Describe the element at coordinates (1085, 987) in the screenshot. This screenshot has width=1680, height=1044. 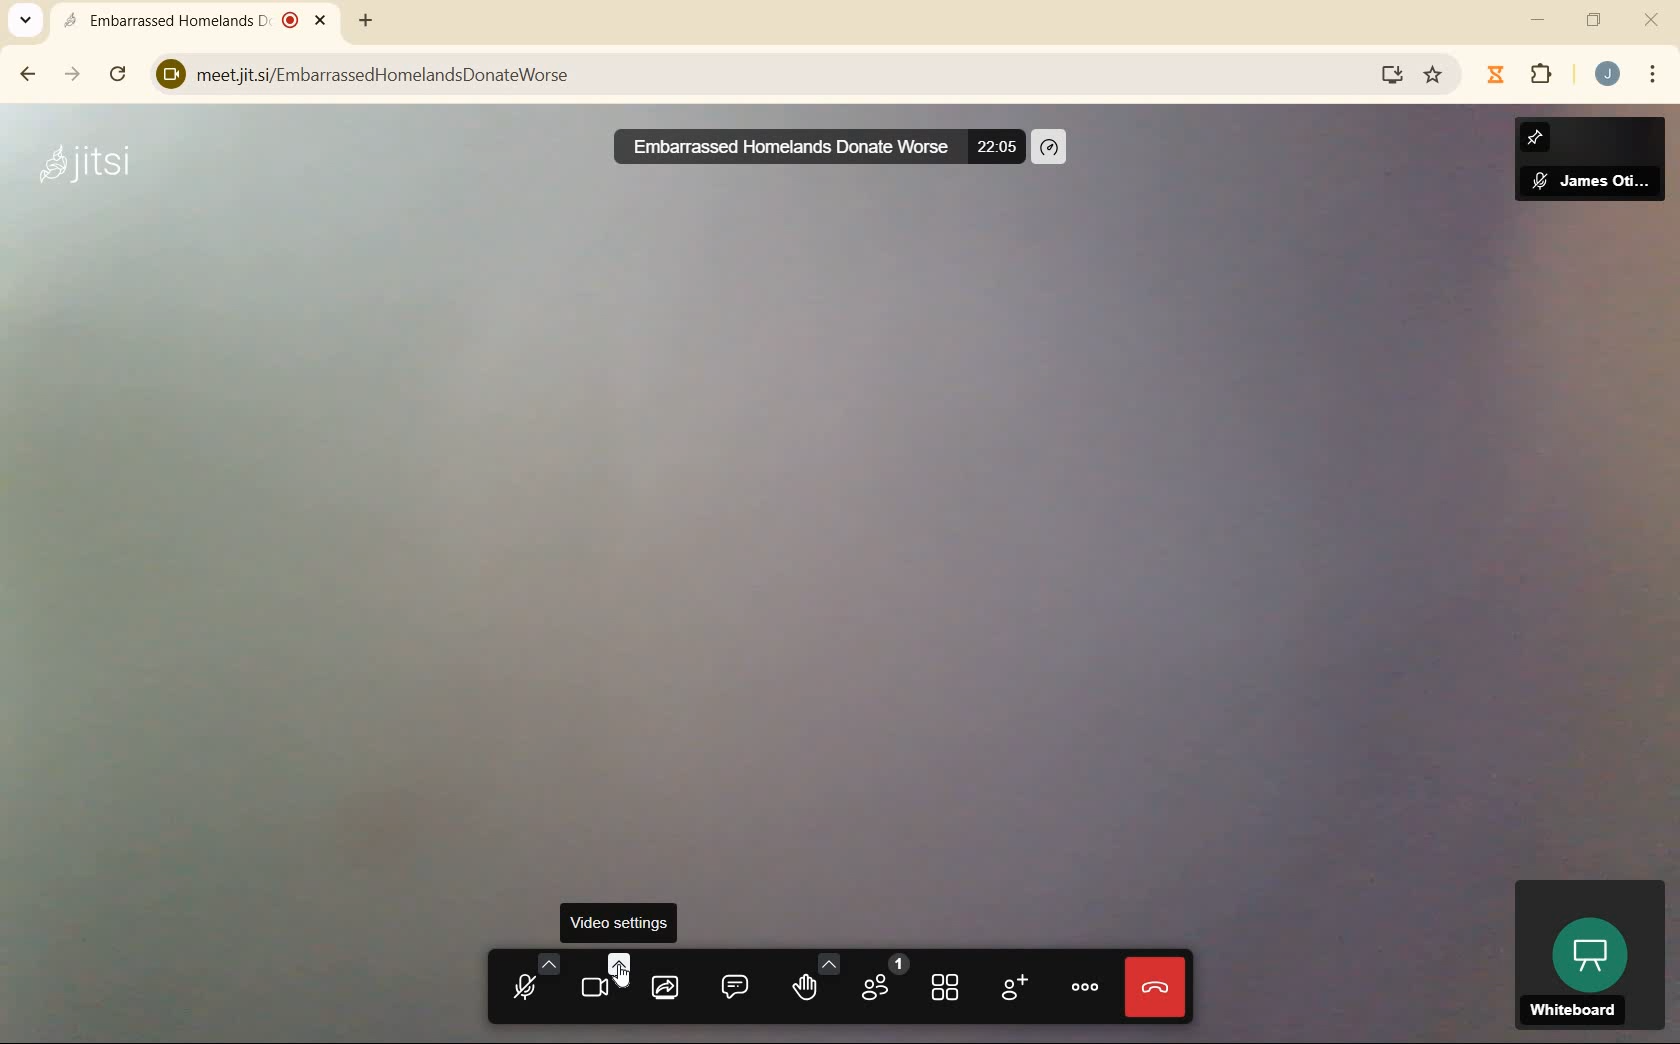
I see `more actions` at that location.